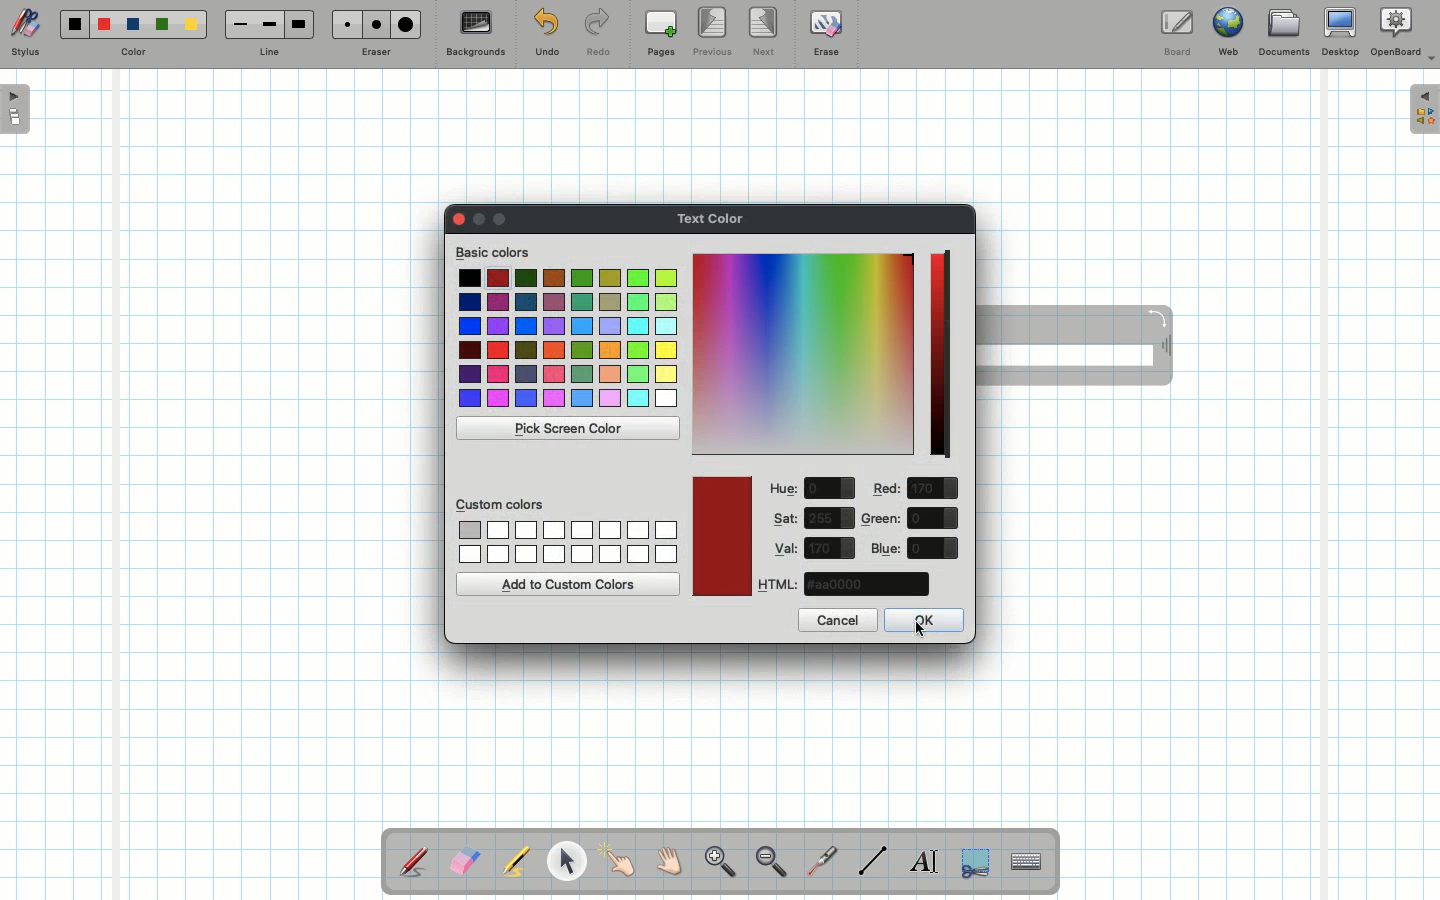  Describe the element at coordinates (375, 54) in the screenshot. I see `Eraser` at that location.